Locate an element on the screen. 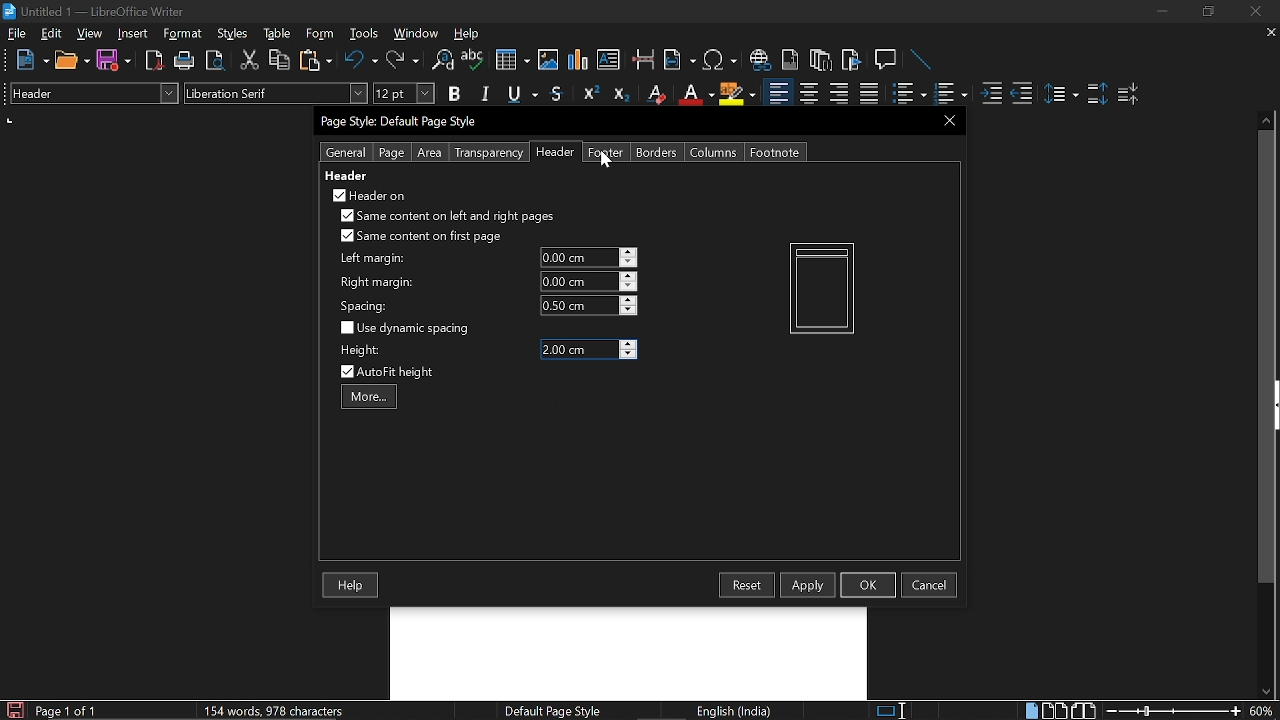 The height and width of the screenshot is (720, 1280). Columns is located at coordinates (714, 152).